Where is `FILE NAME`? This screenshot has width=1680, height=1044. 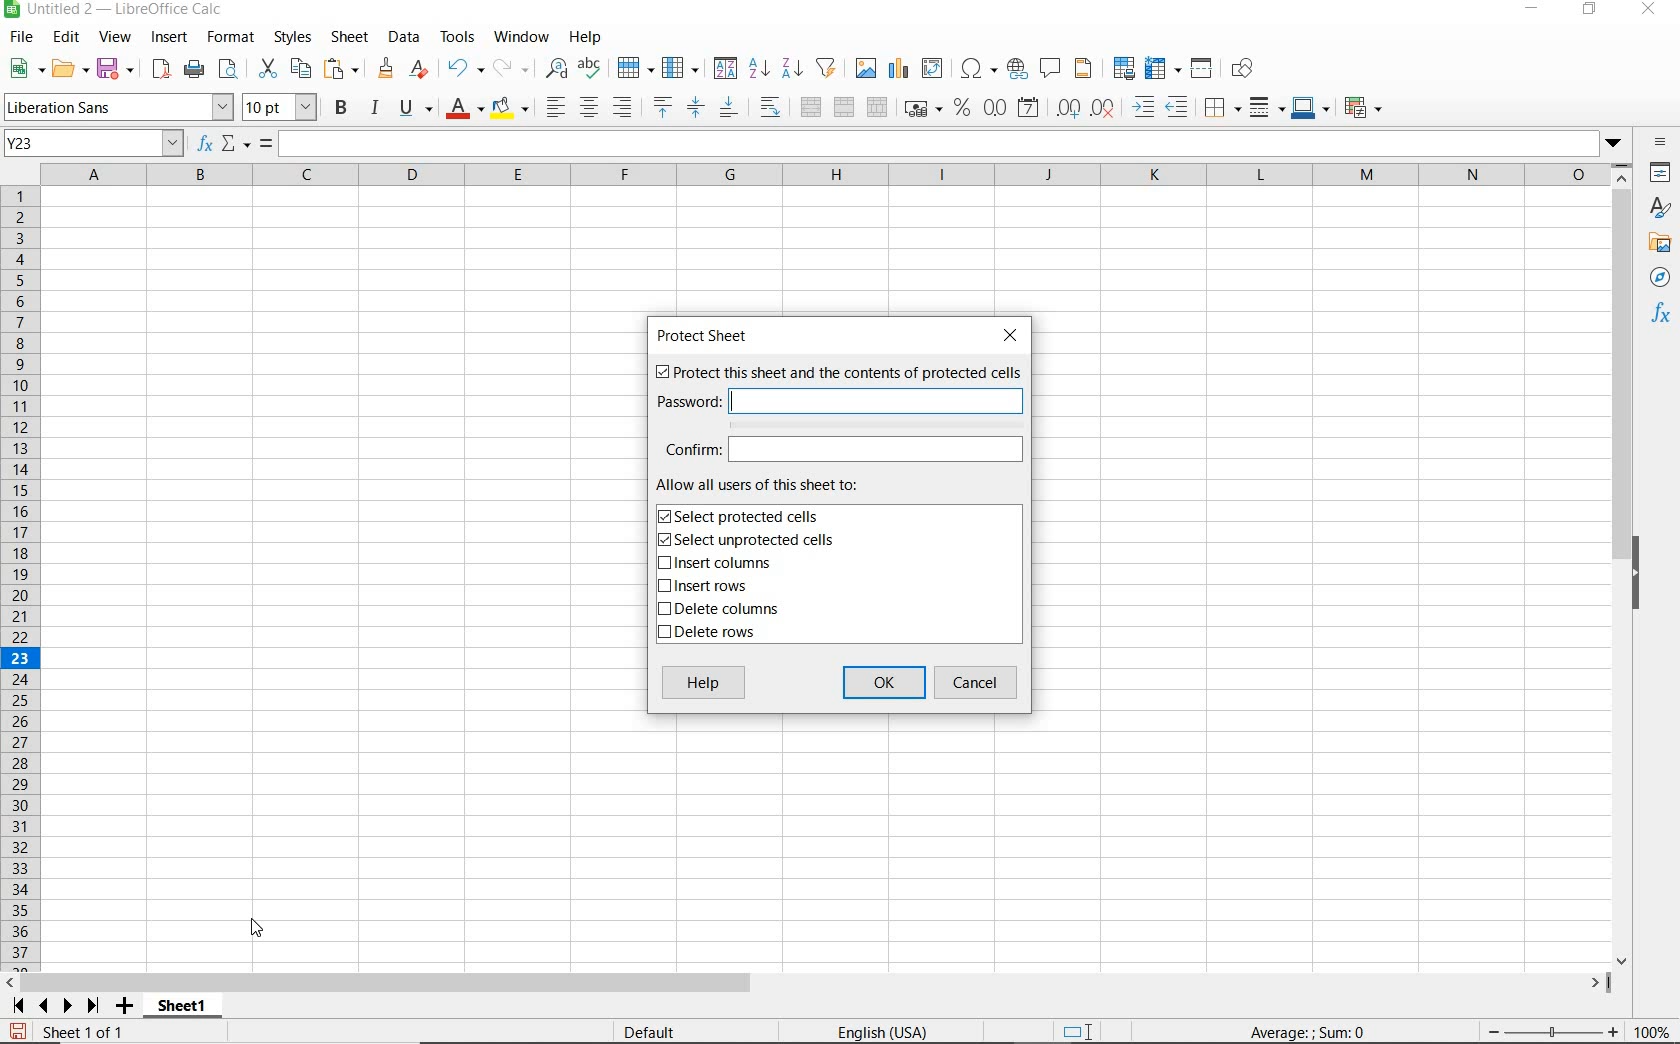
FILE NAME is located at coordinates (117, 11).